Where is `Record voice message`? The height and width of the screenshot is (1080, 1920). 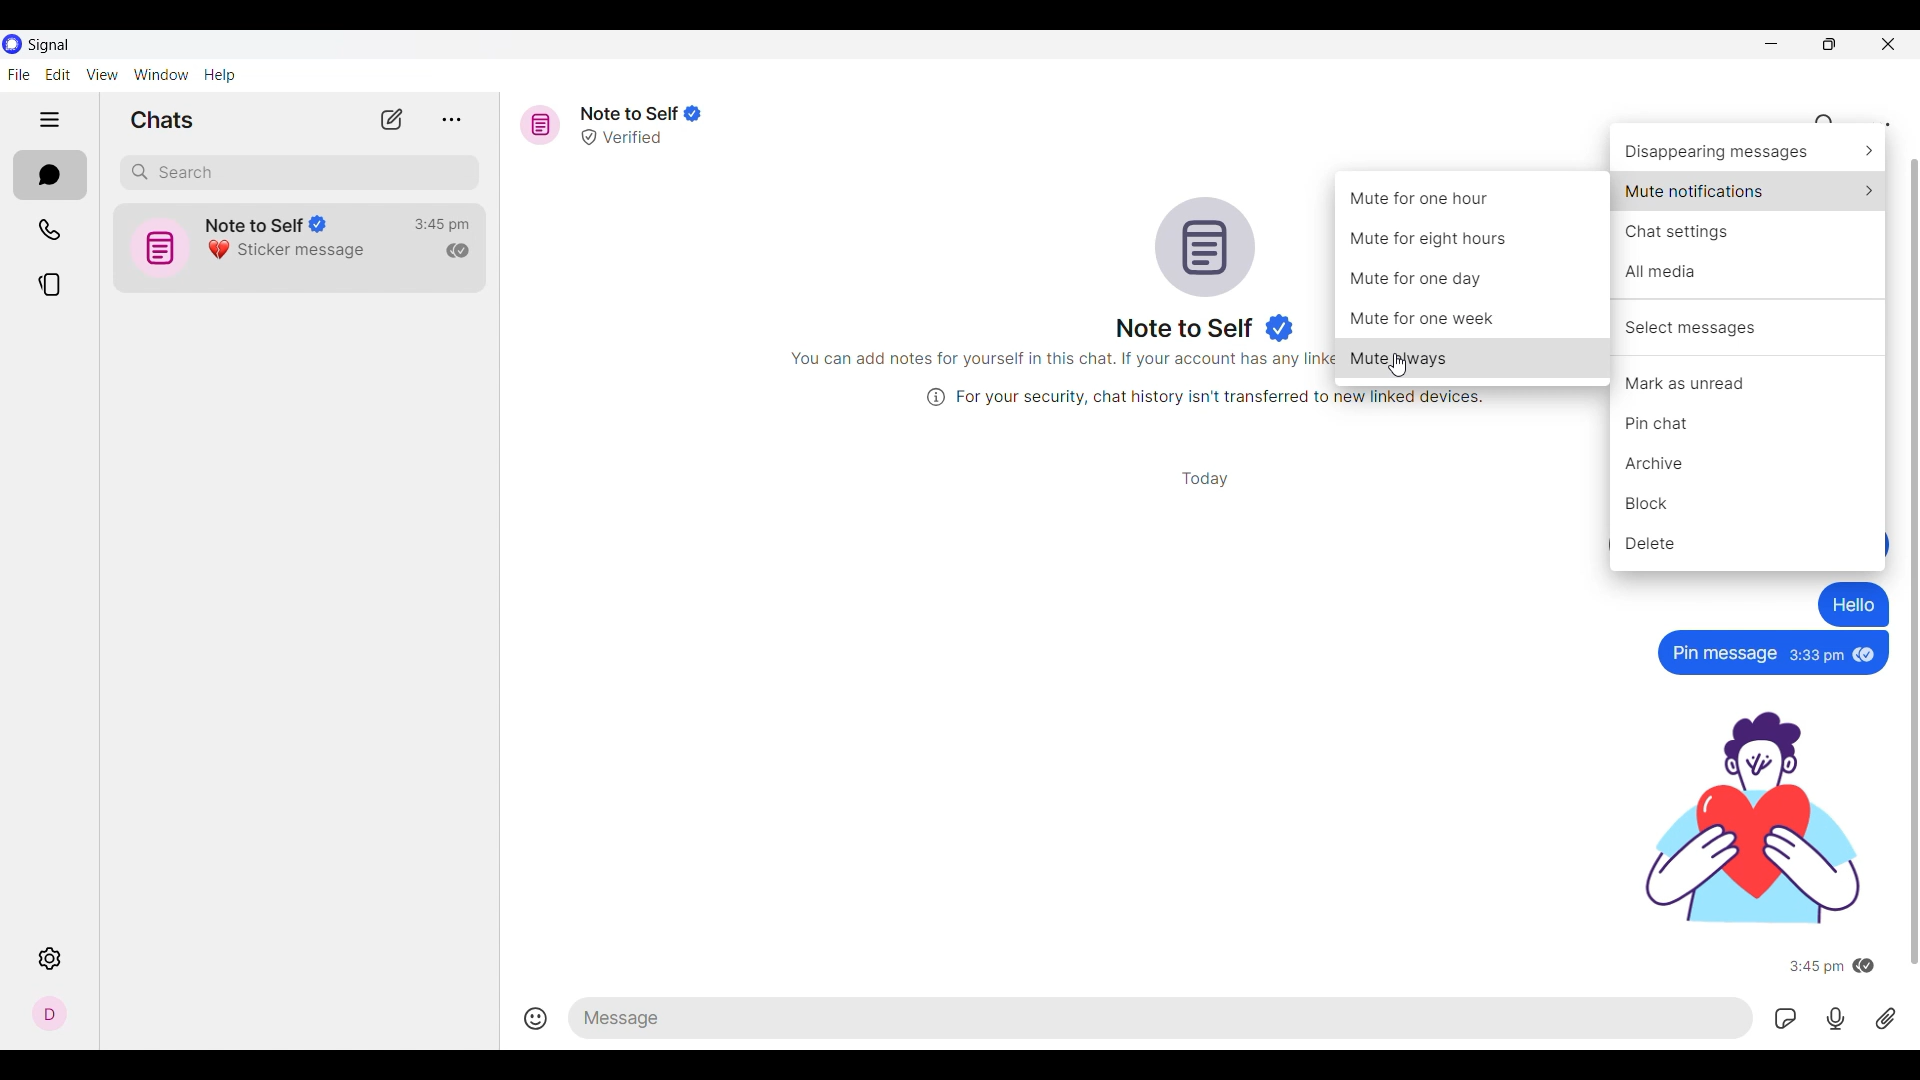 Record voice message is located at coordinates (1836, 1018).